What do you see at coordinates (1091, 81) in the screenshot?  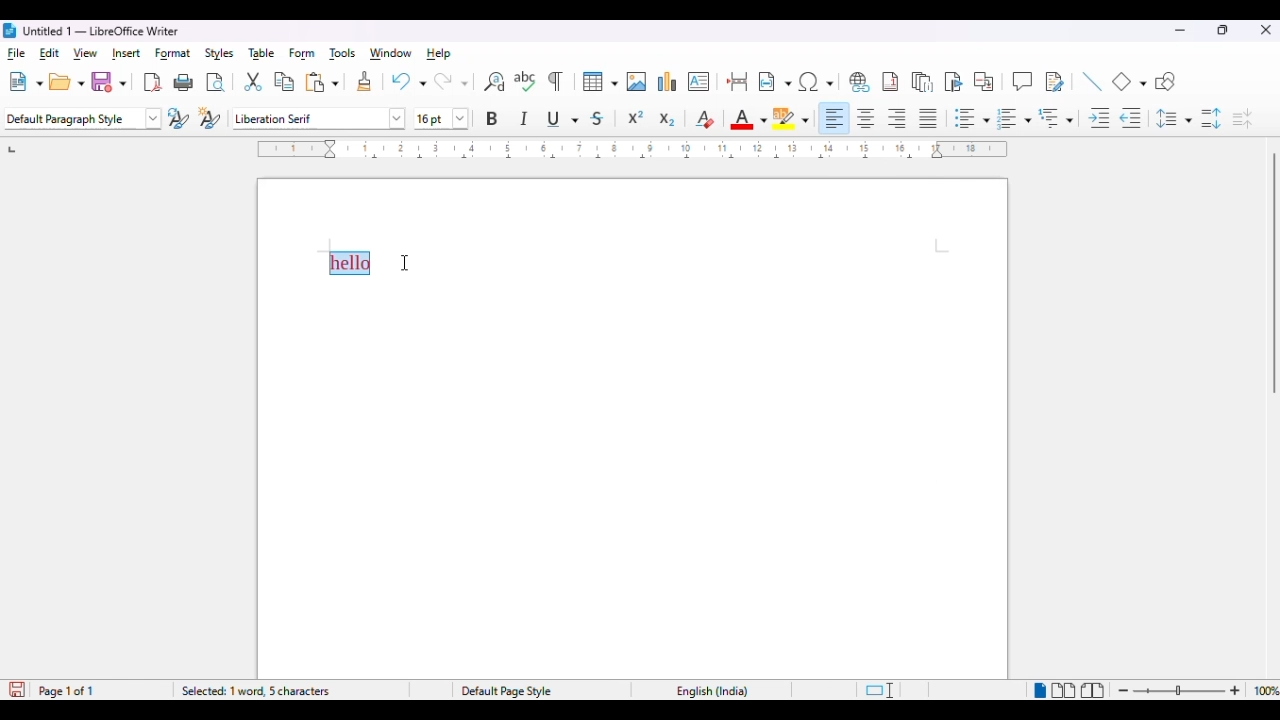 I see `insert line` at bounding box center [1091, 81].